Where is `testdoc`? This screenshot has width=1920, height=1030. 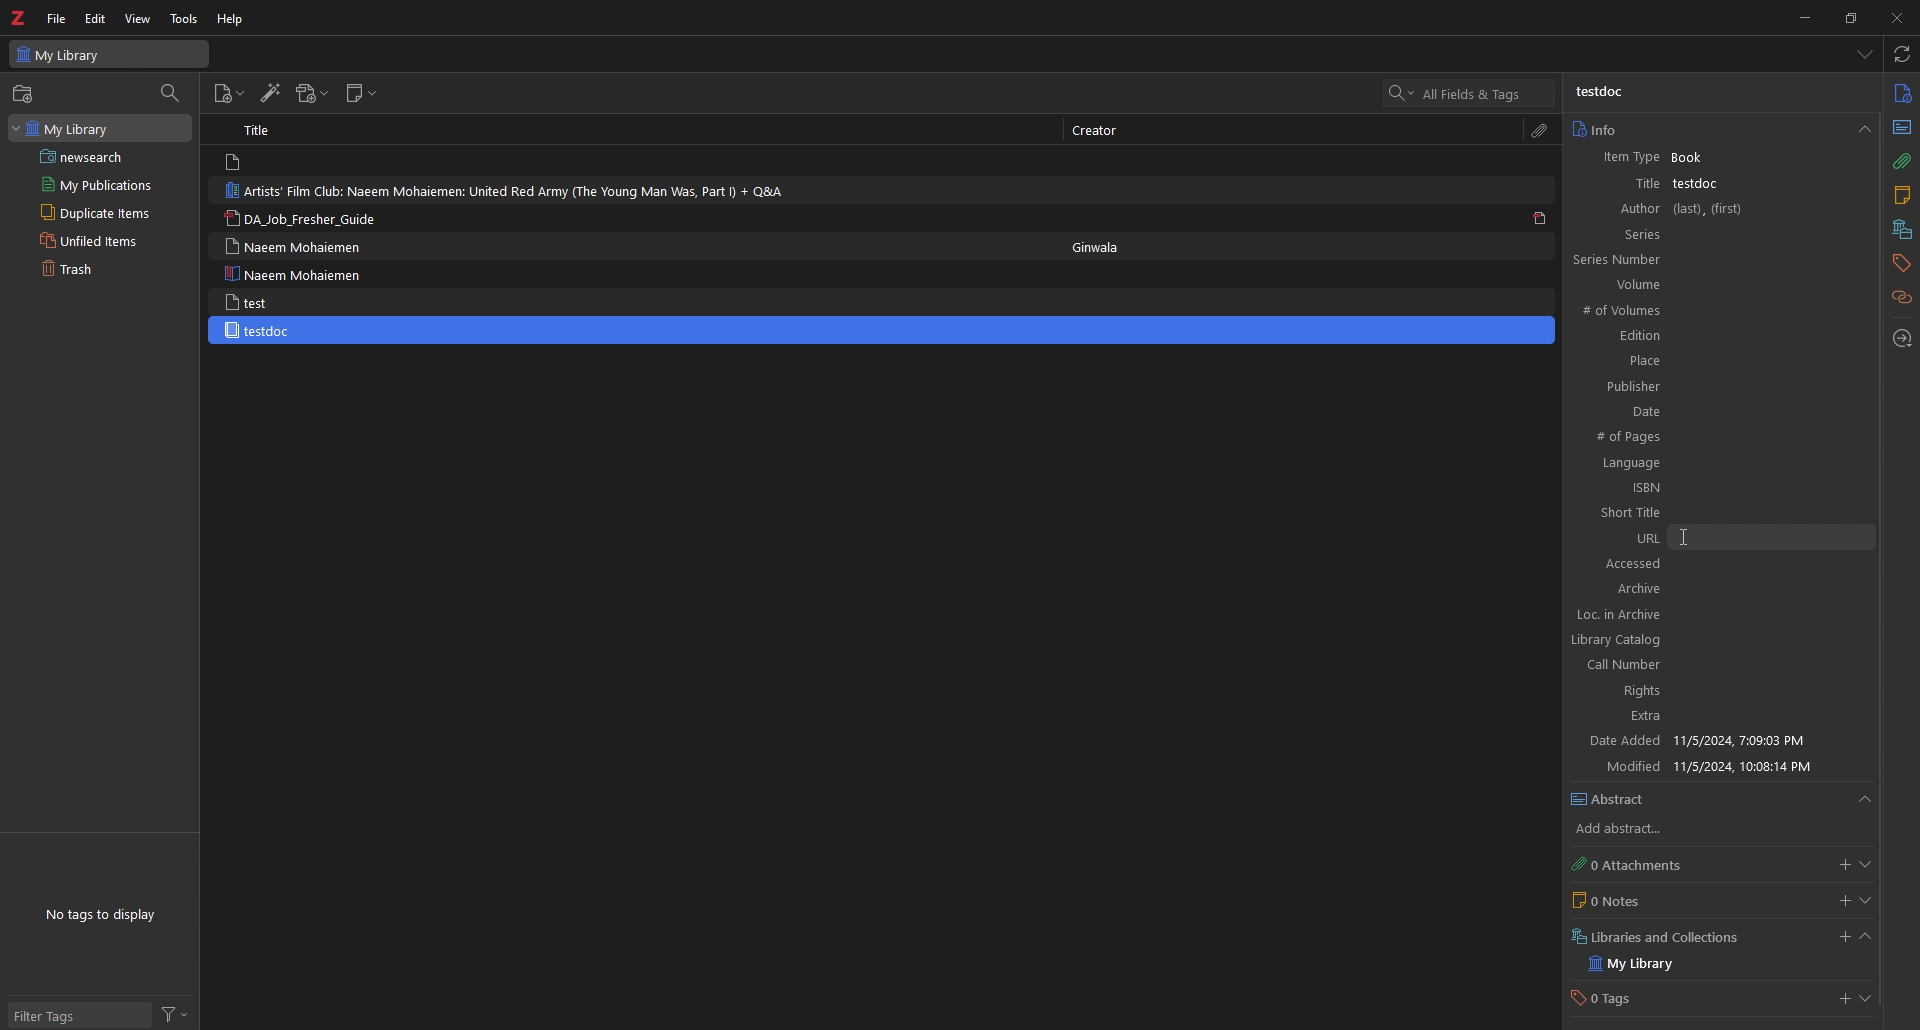 testdoc is located at coordinates (262, 330).